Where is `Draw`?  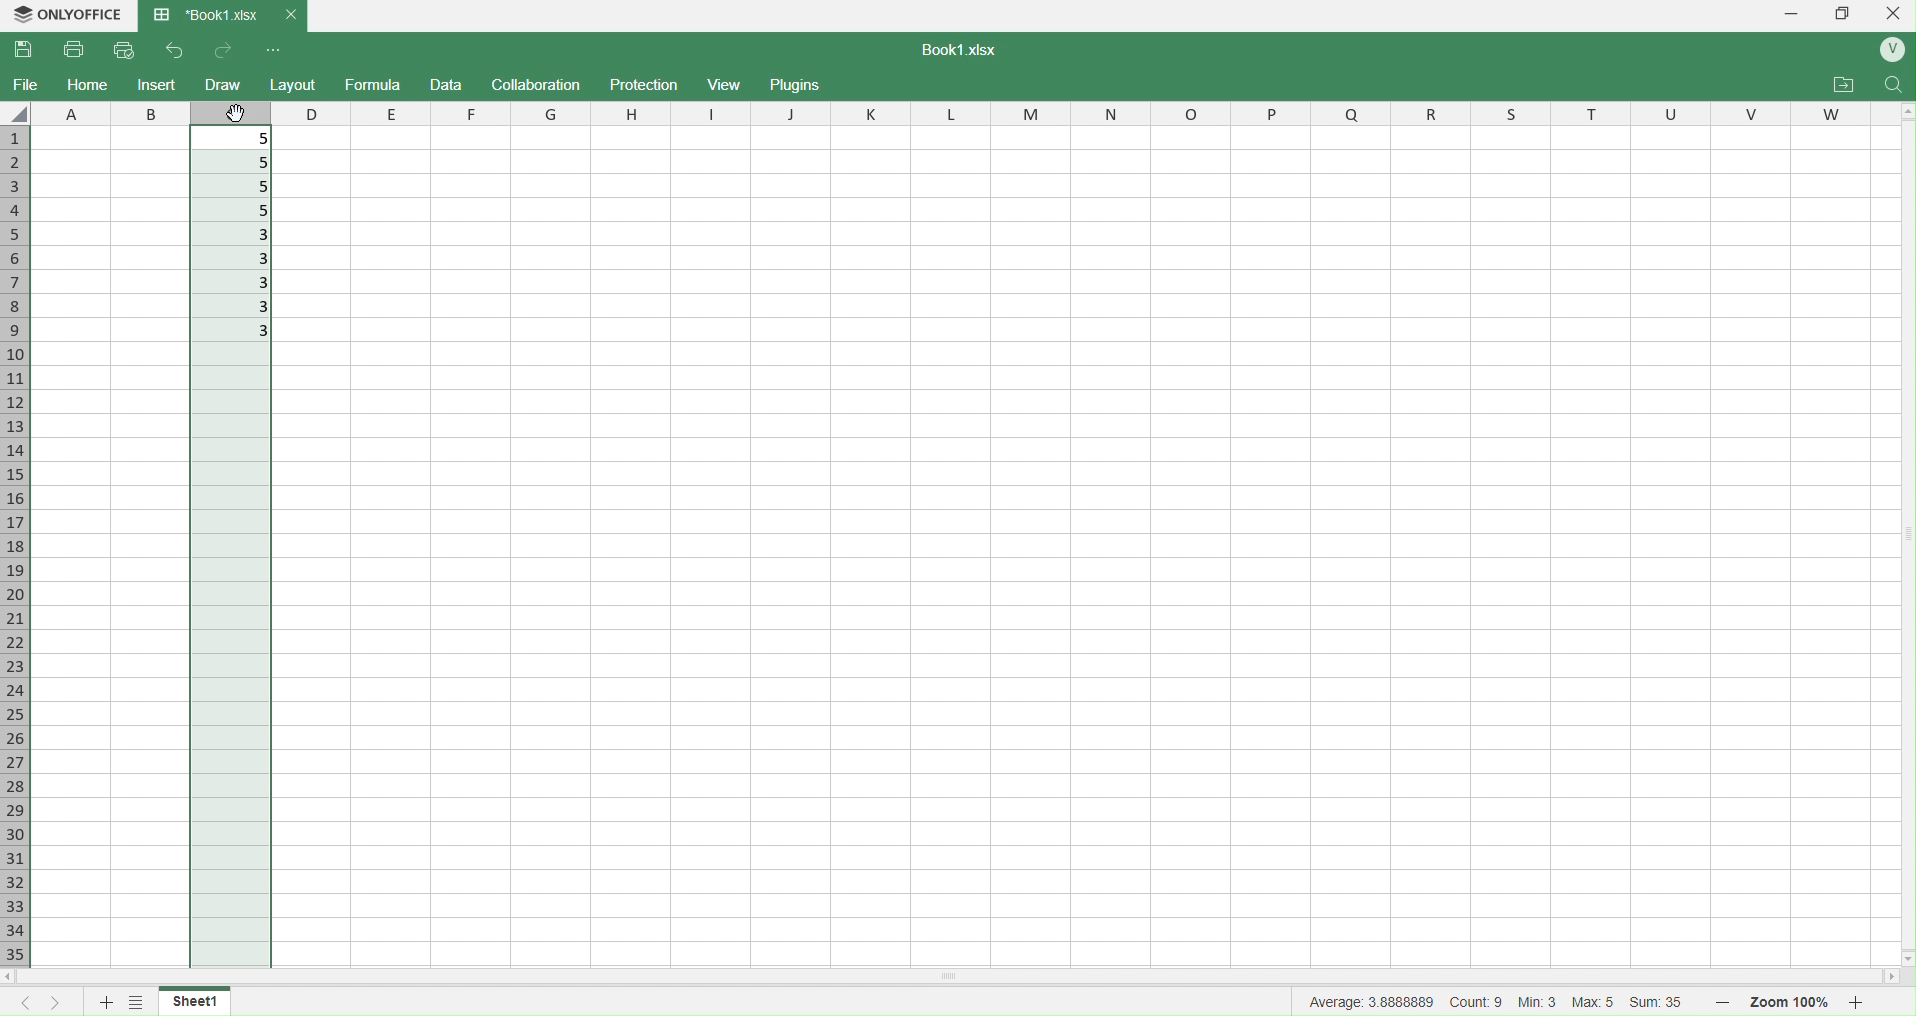
Draw is located at coordinates (222, 84).